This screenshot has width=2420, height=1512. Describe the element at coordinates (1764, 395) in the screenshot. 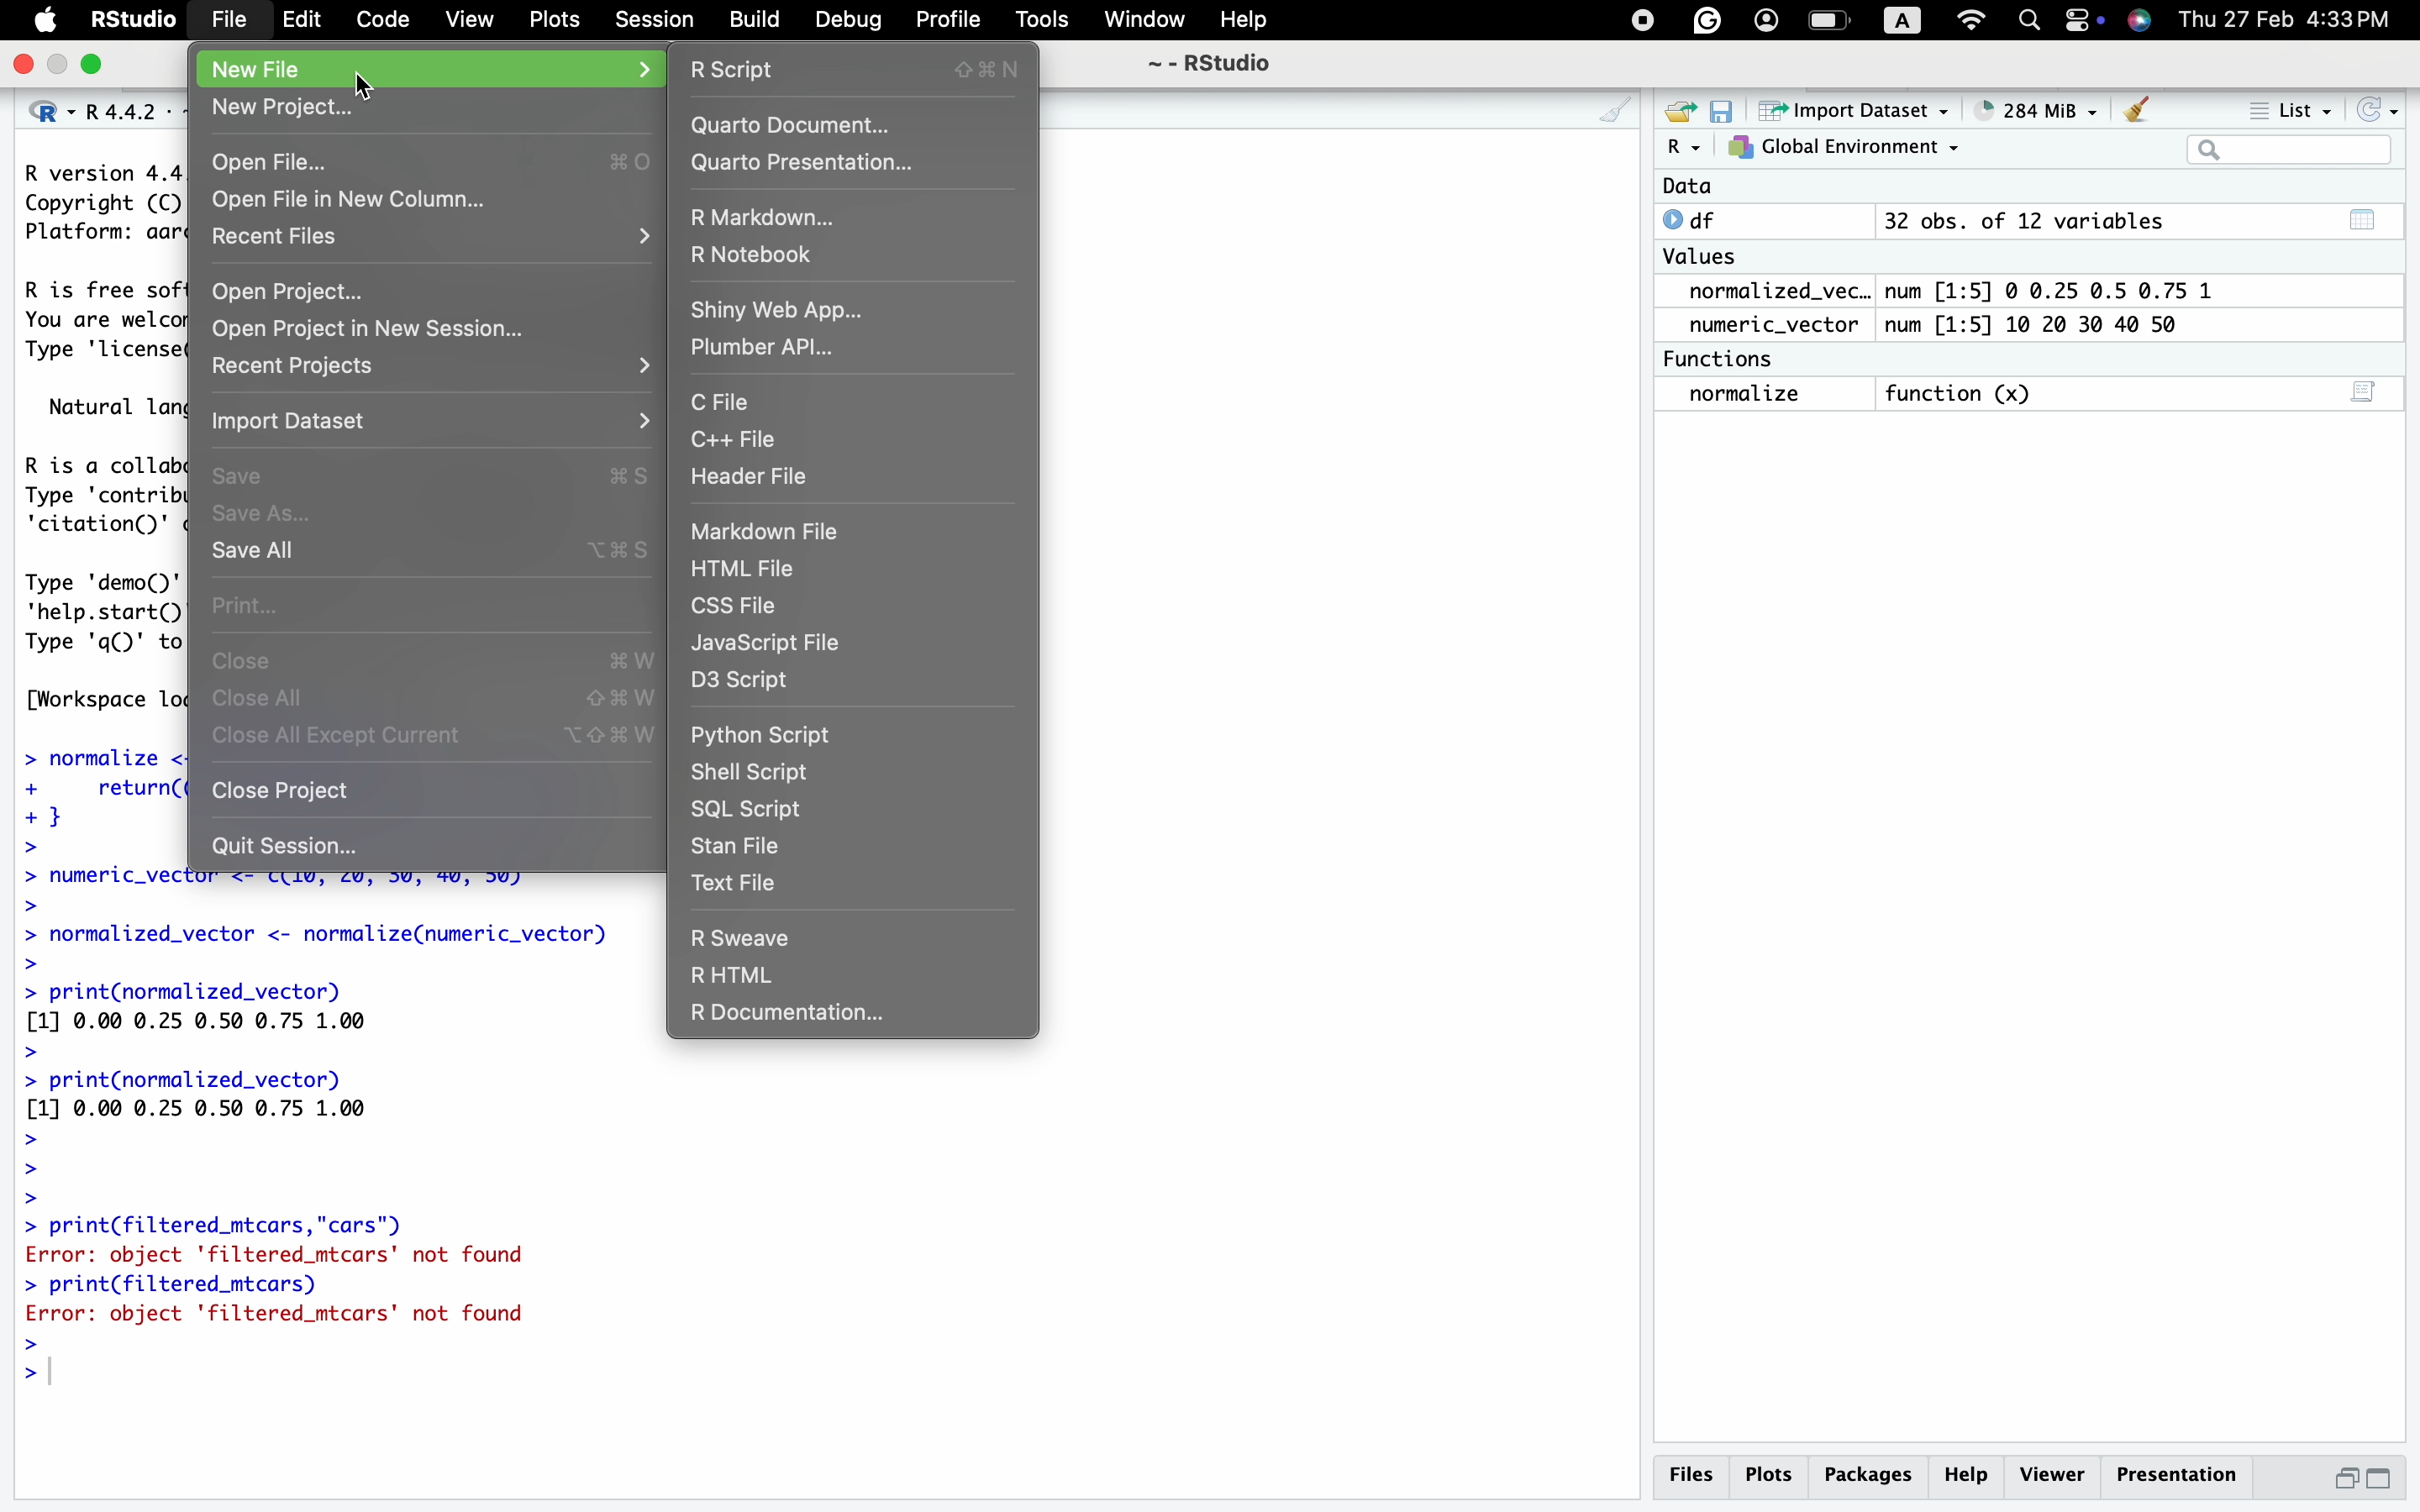

I see `normalize` at that location.